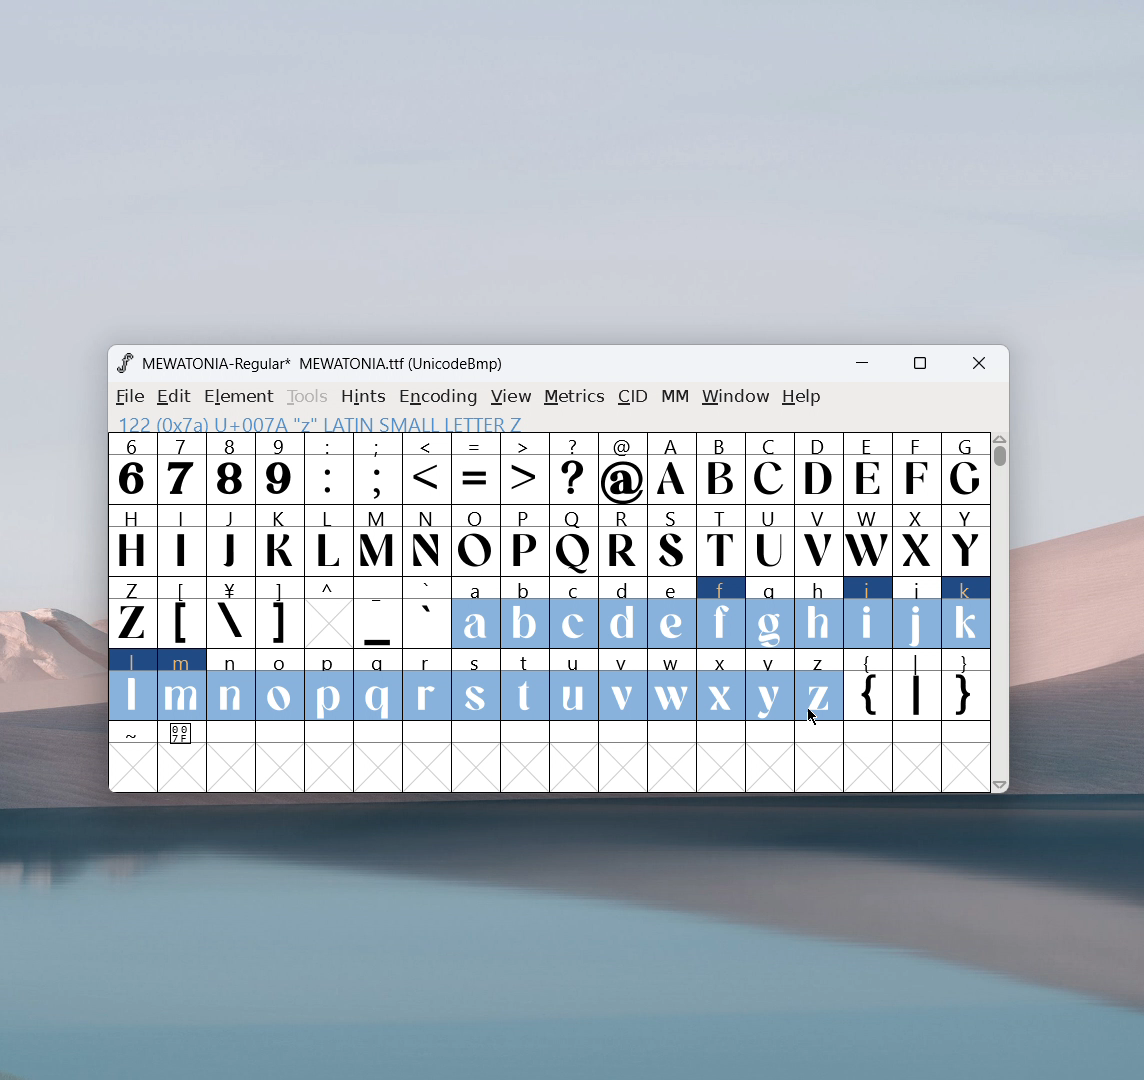  I want to click on z, so click(818, 685).